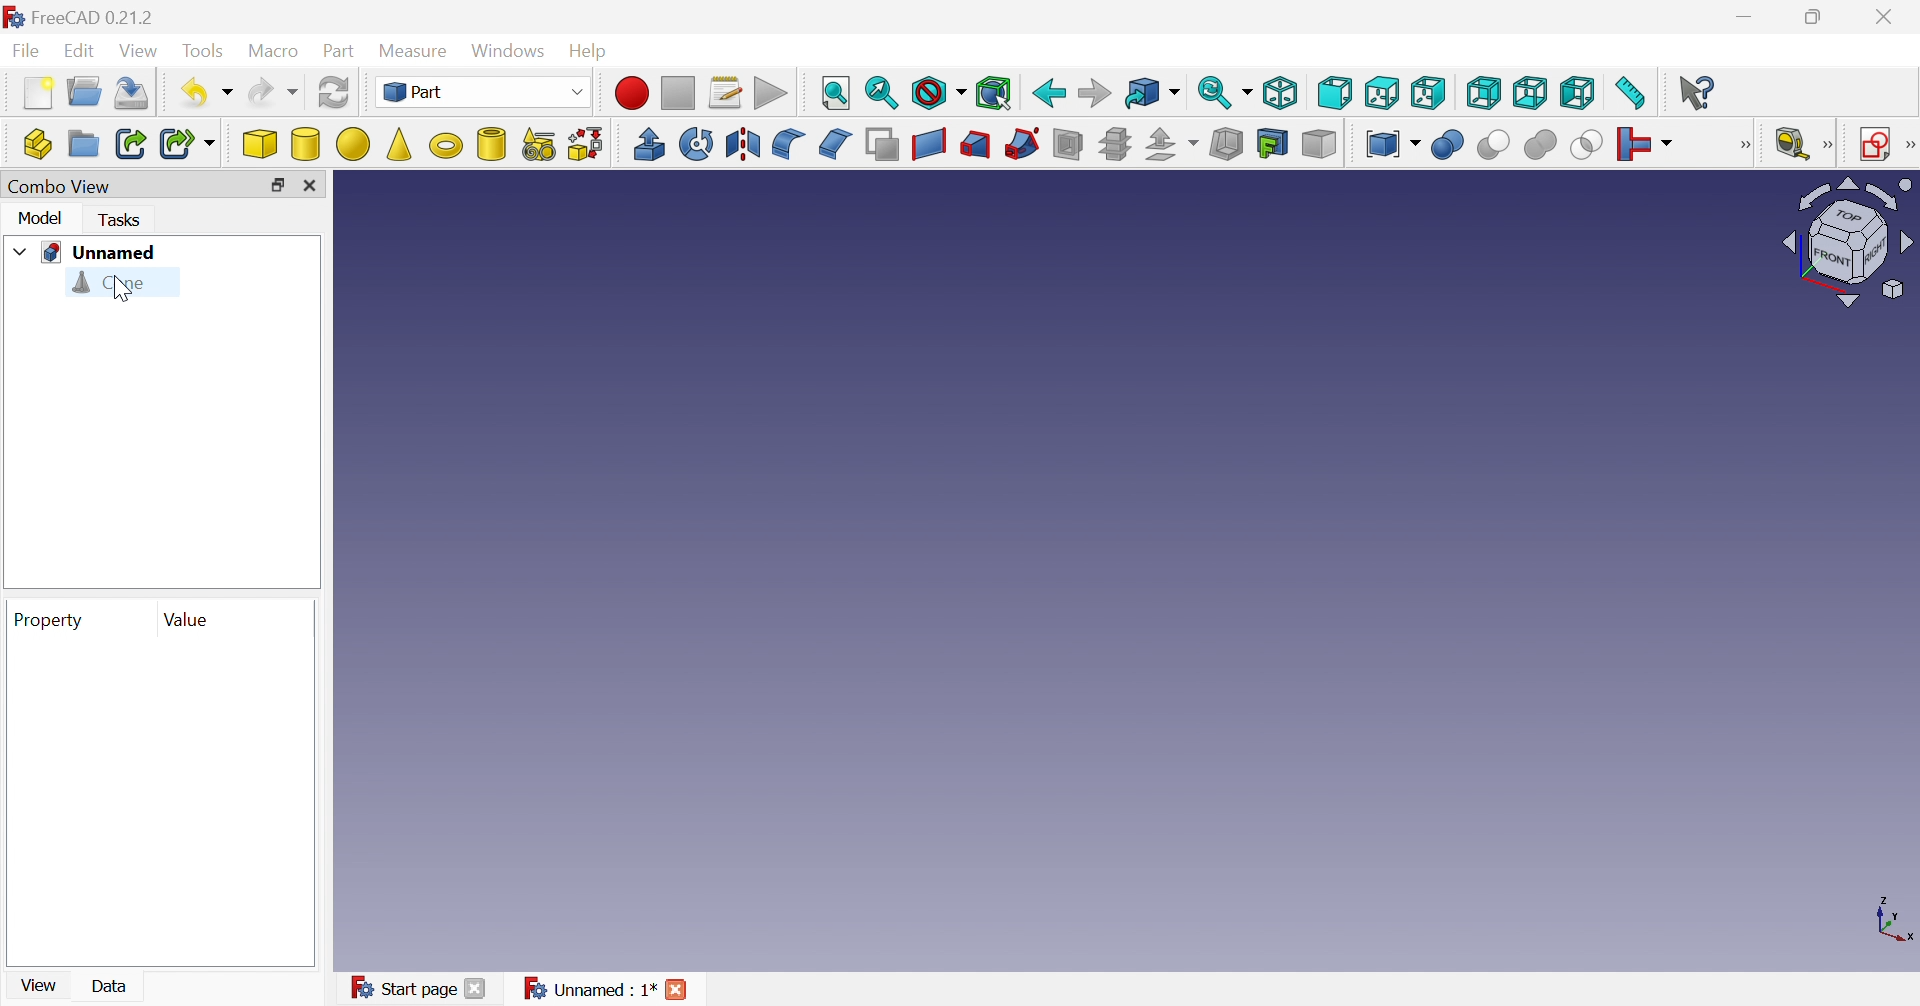 The image size is (1920, 1006). What do you see at coordinates (1793, 145) in the screenshot?
I see `Measure liner` at bounding box center [1793, 145].